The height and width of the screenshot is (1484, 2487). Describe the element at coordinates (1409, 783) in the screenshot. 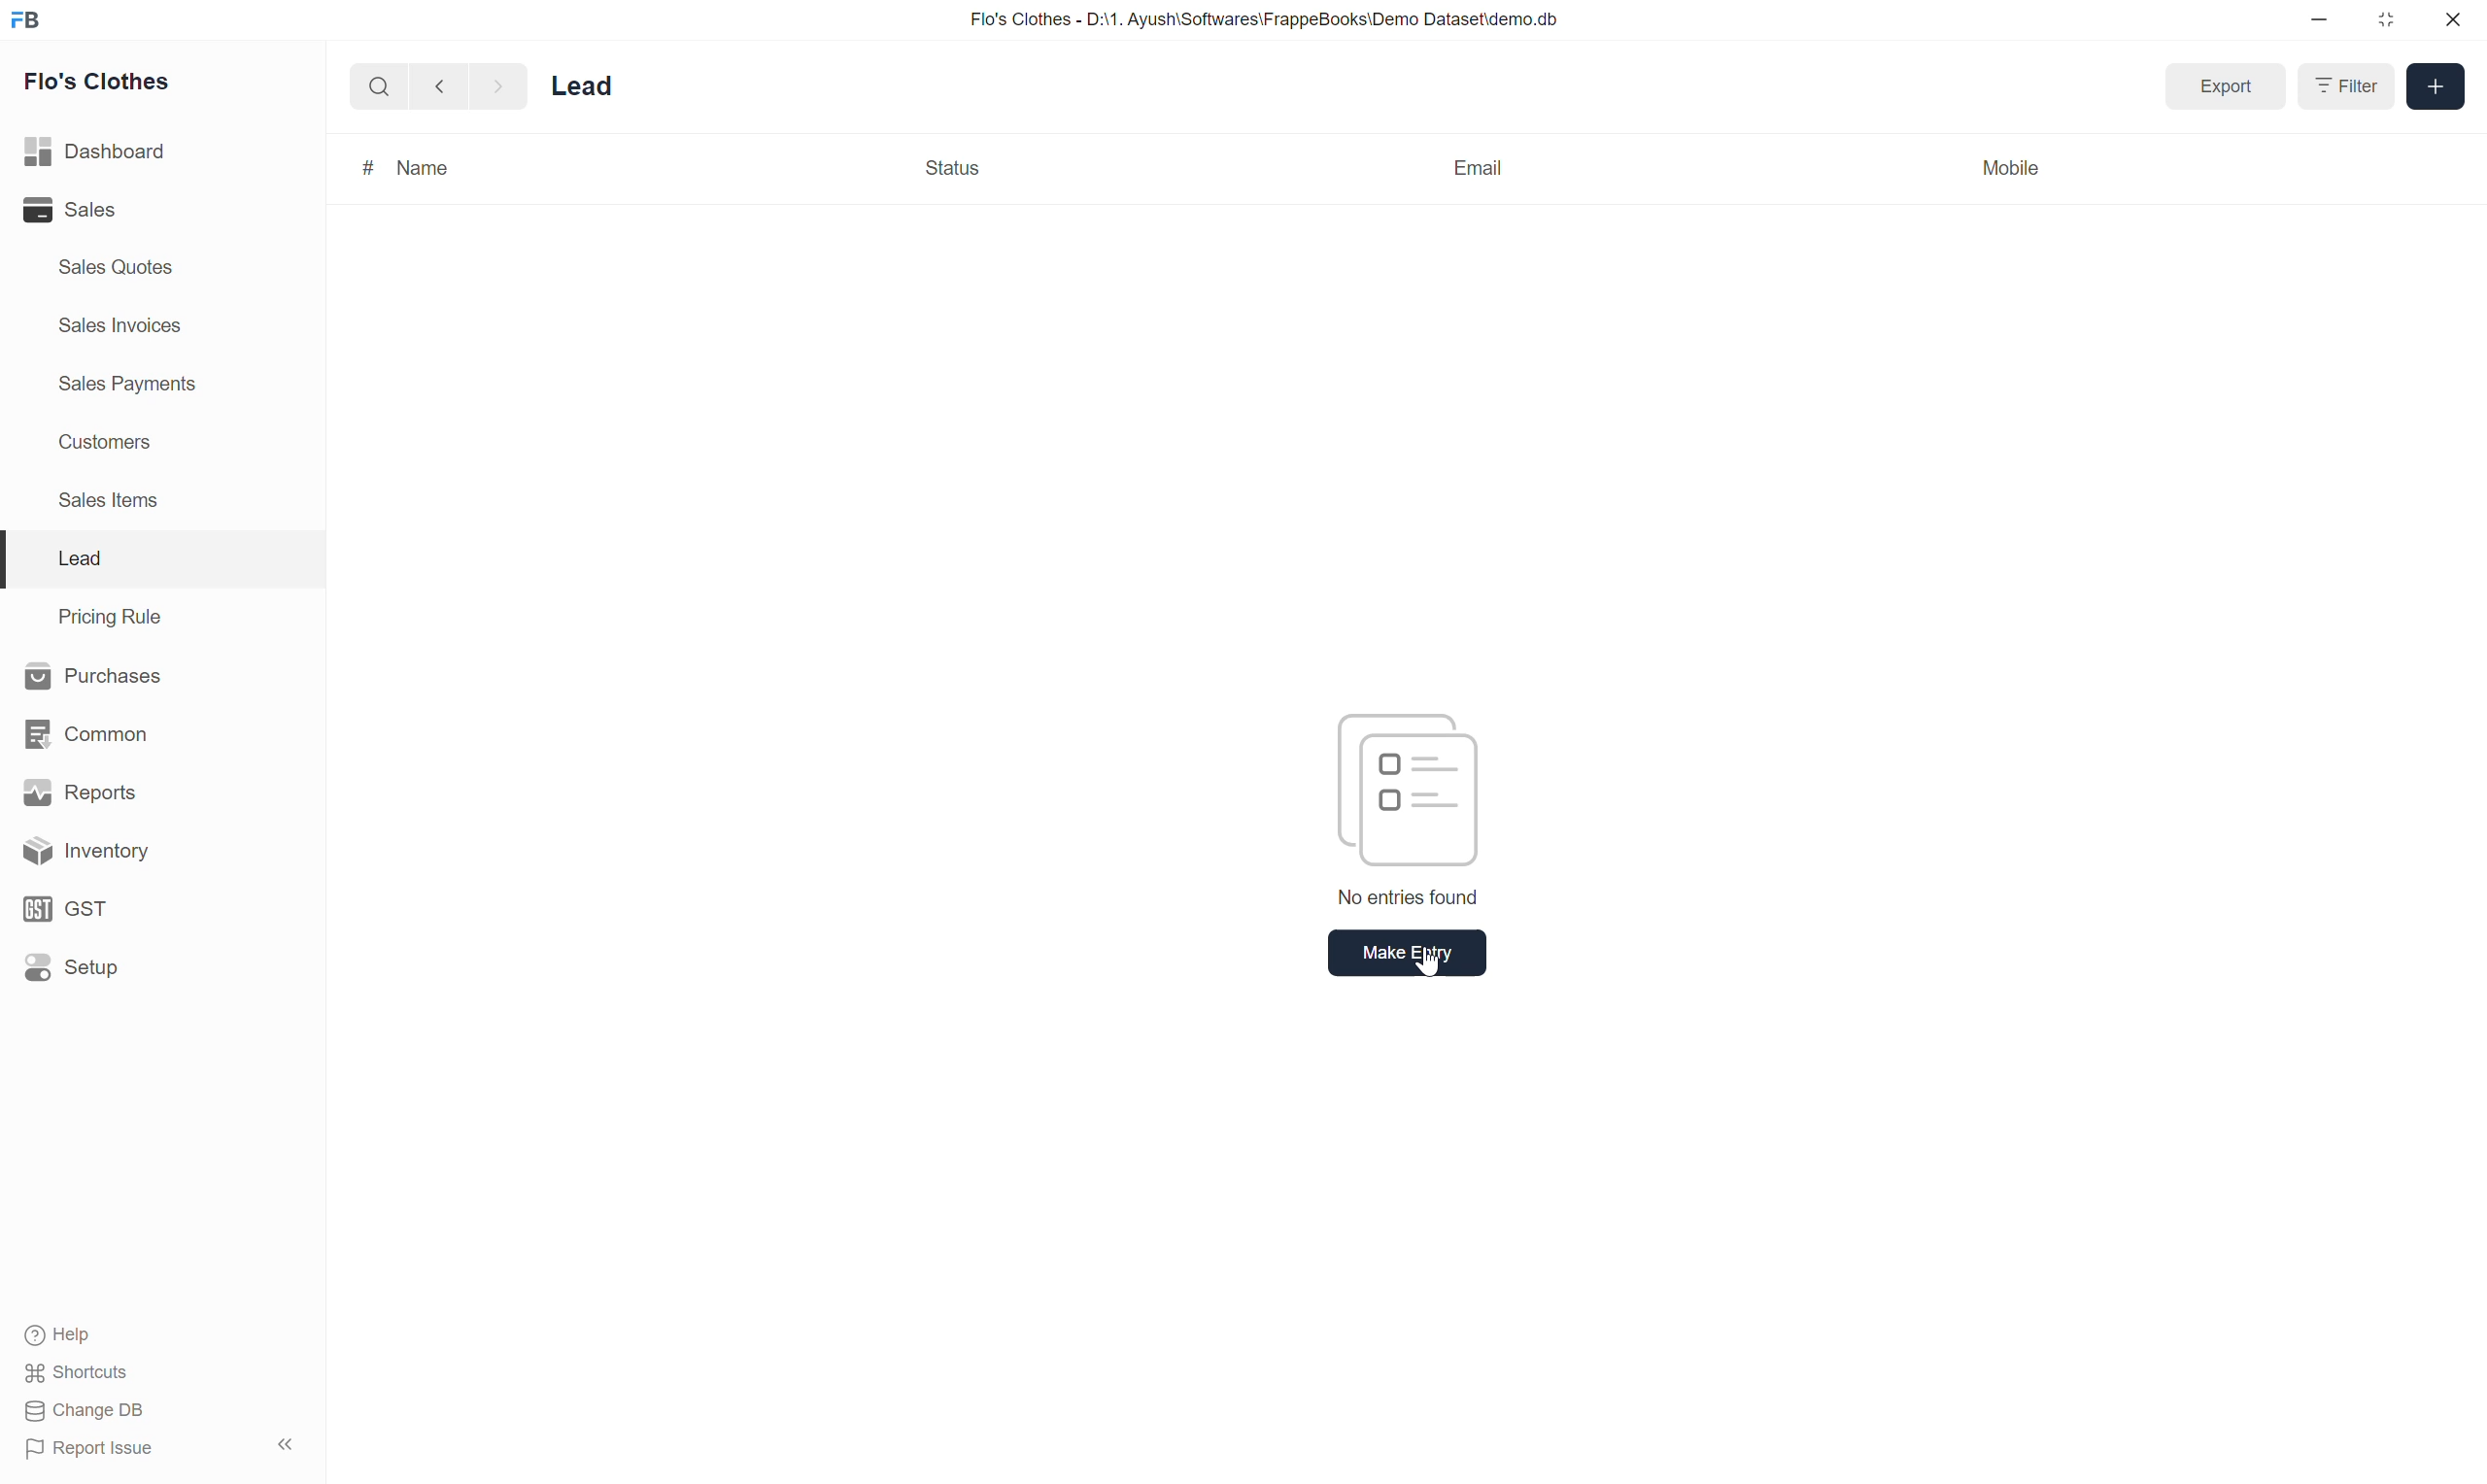

I see `image` at that location.